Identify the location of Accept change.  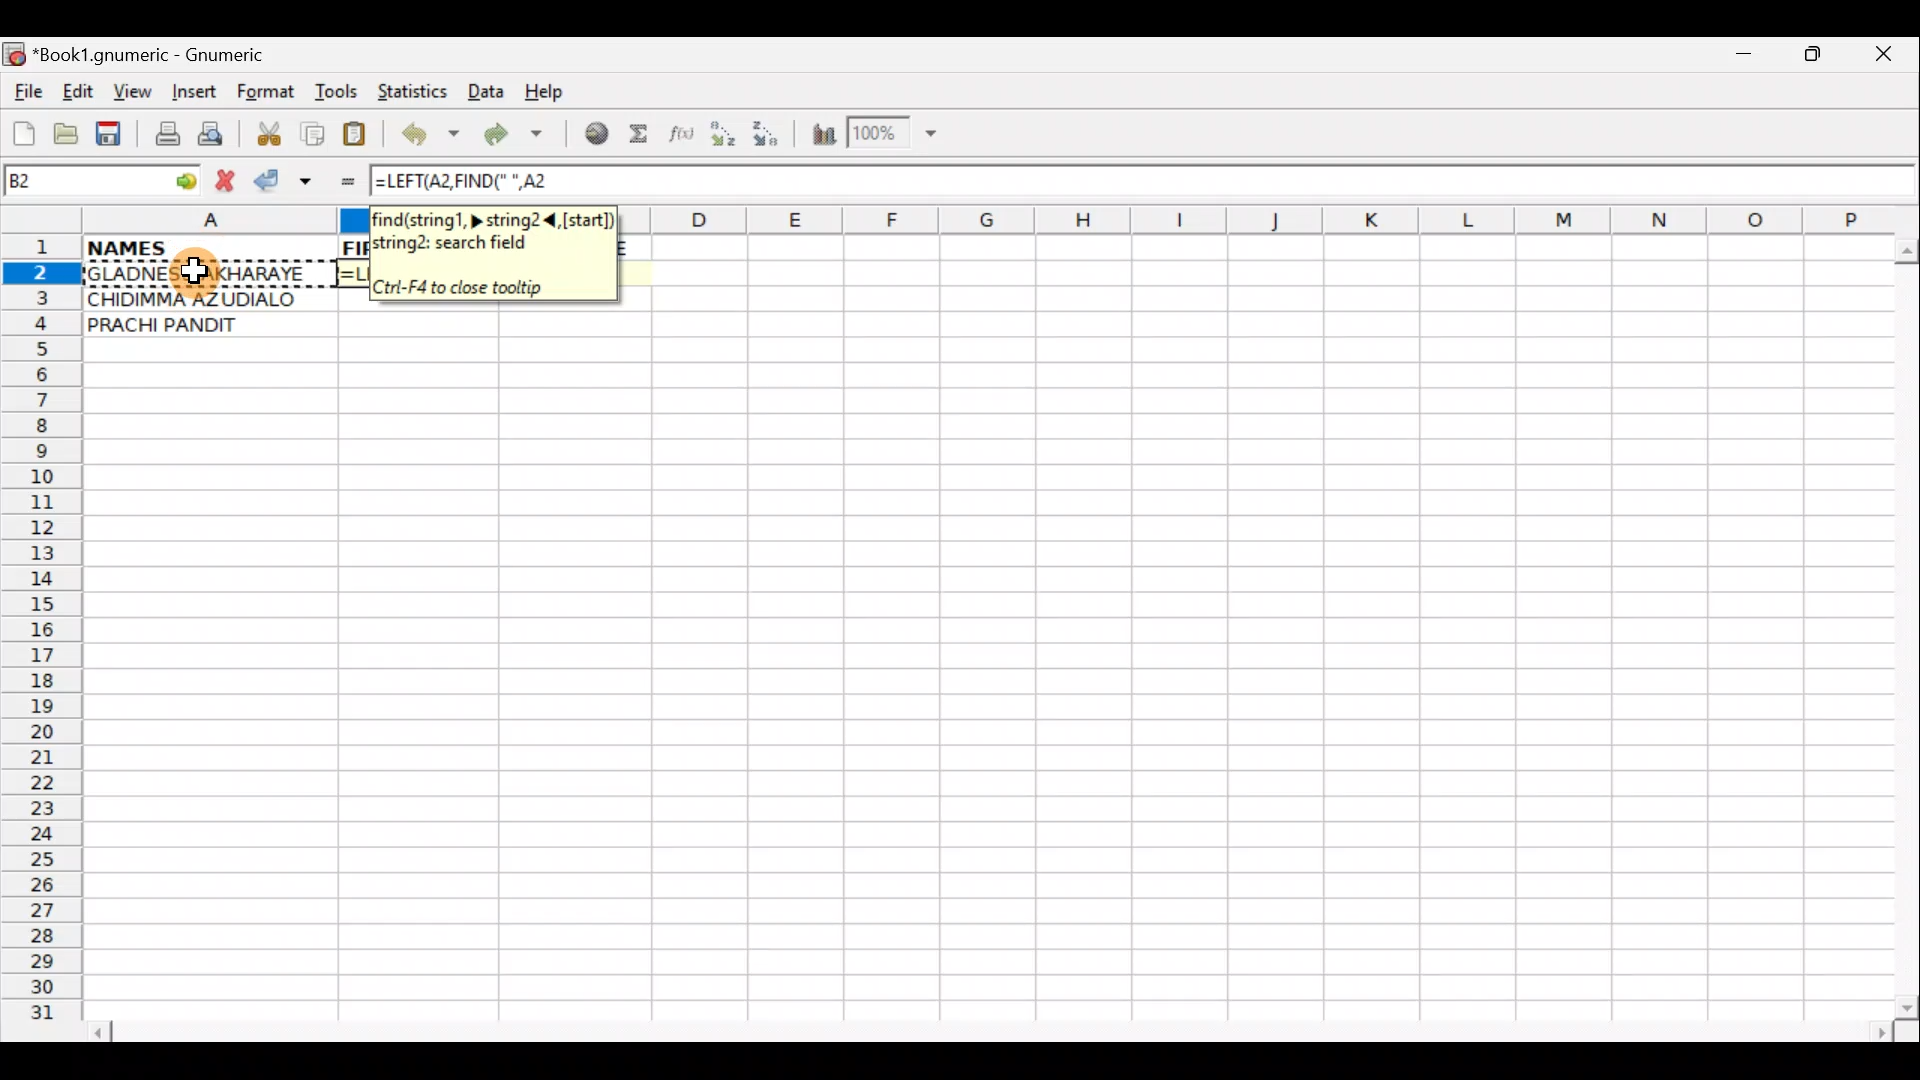
(283, 181).